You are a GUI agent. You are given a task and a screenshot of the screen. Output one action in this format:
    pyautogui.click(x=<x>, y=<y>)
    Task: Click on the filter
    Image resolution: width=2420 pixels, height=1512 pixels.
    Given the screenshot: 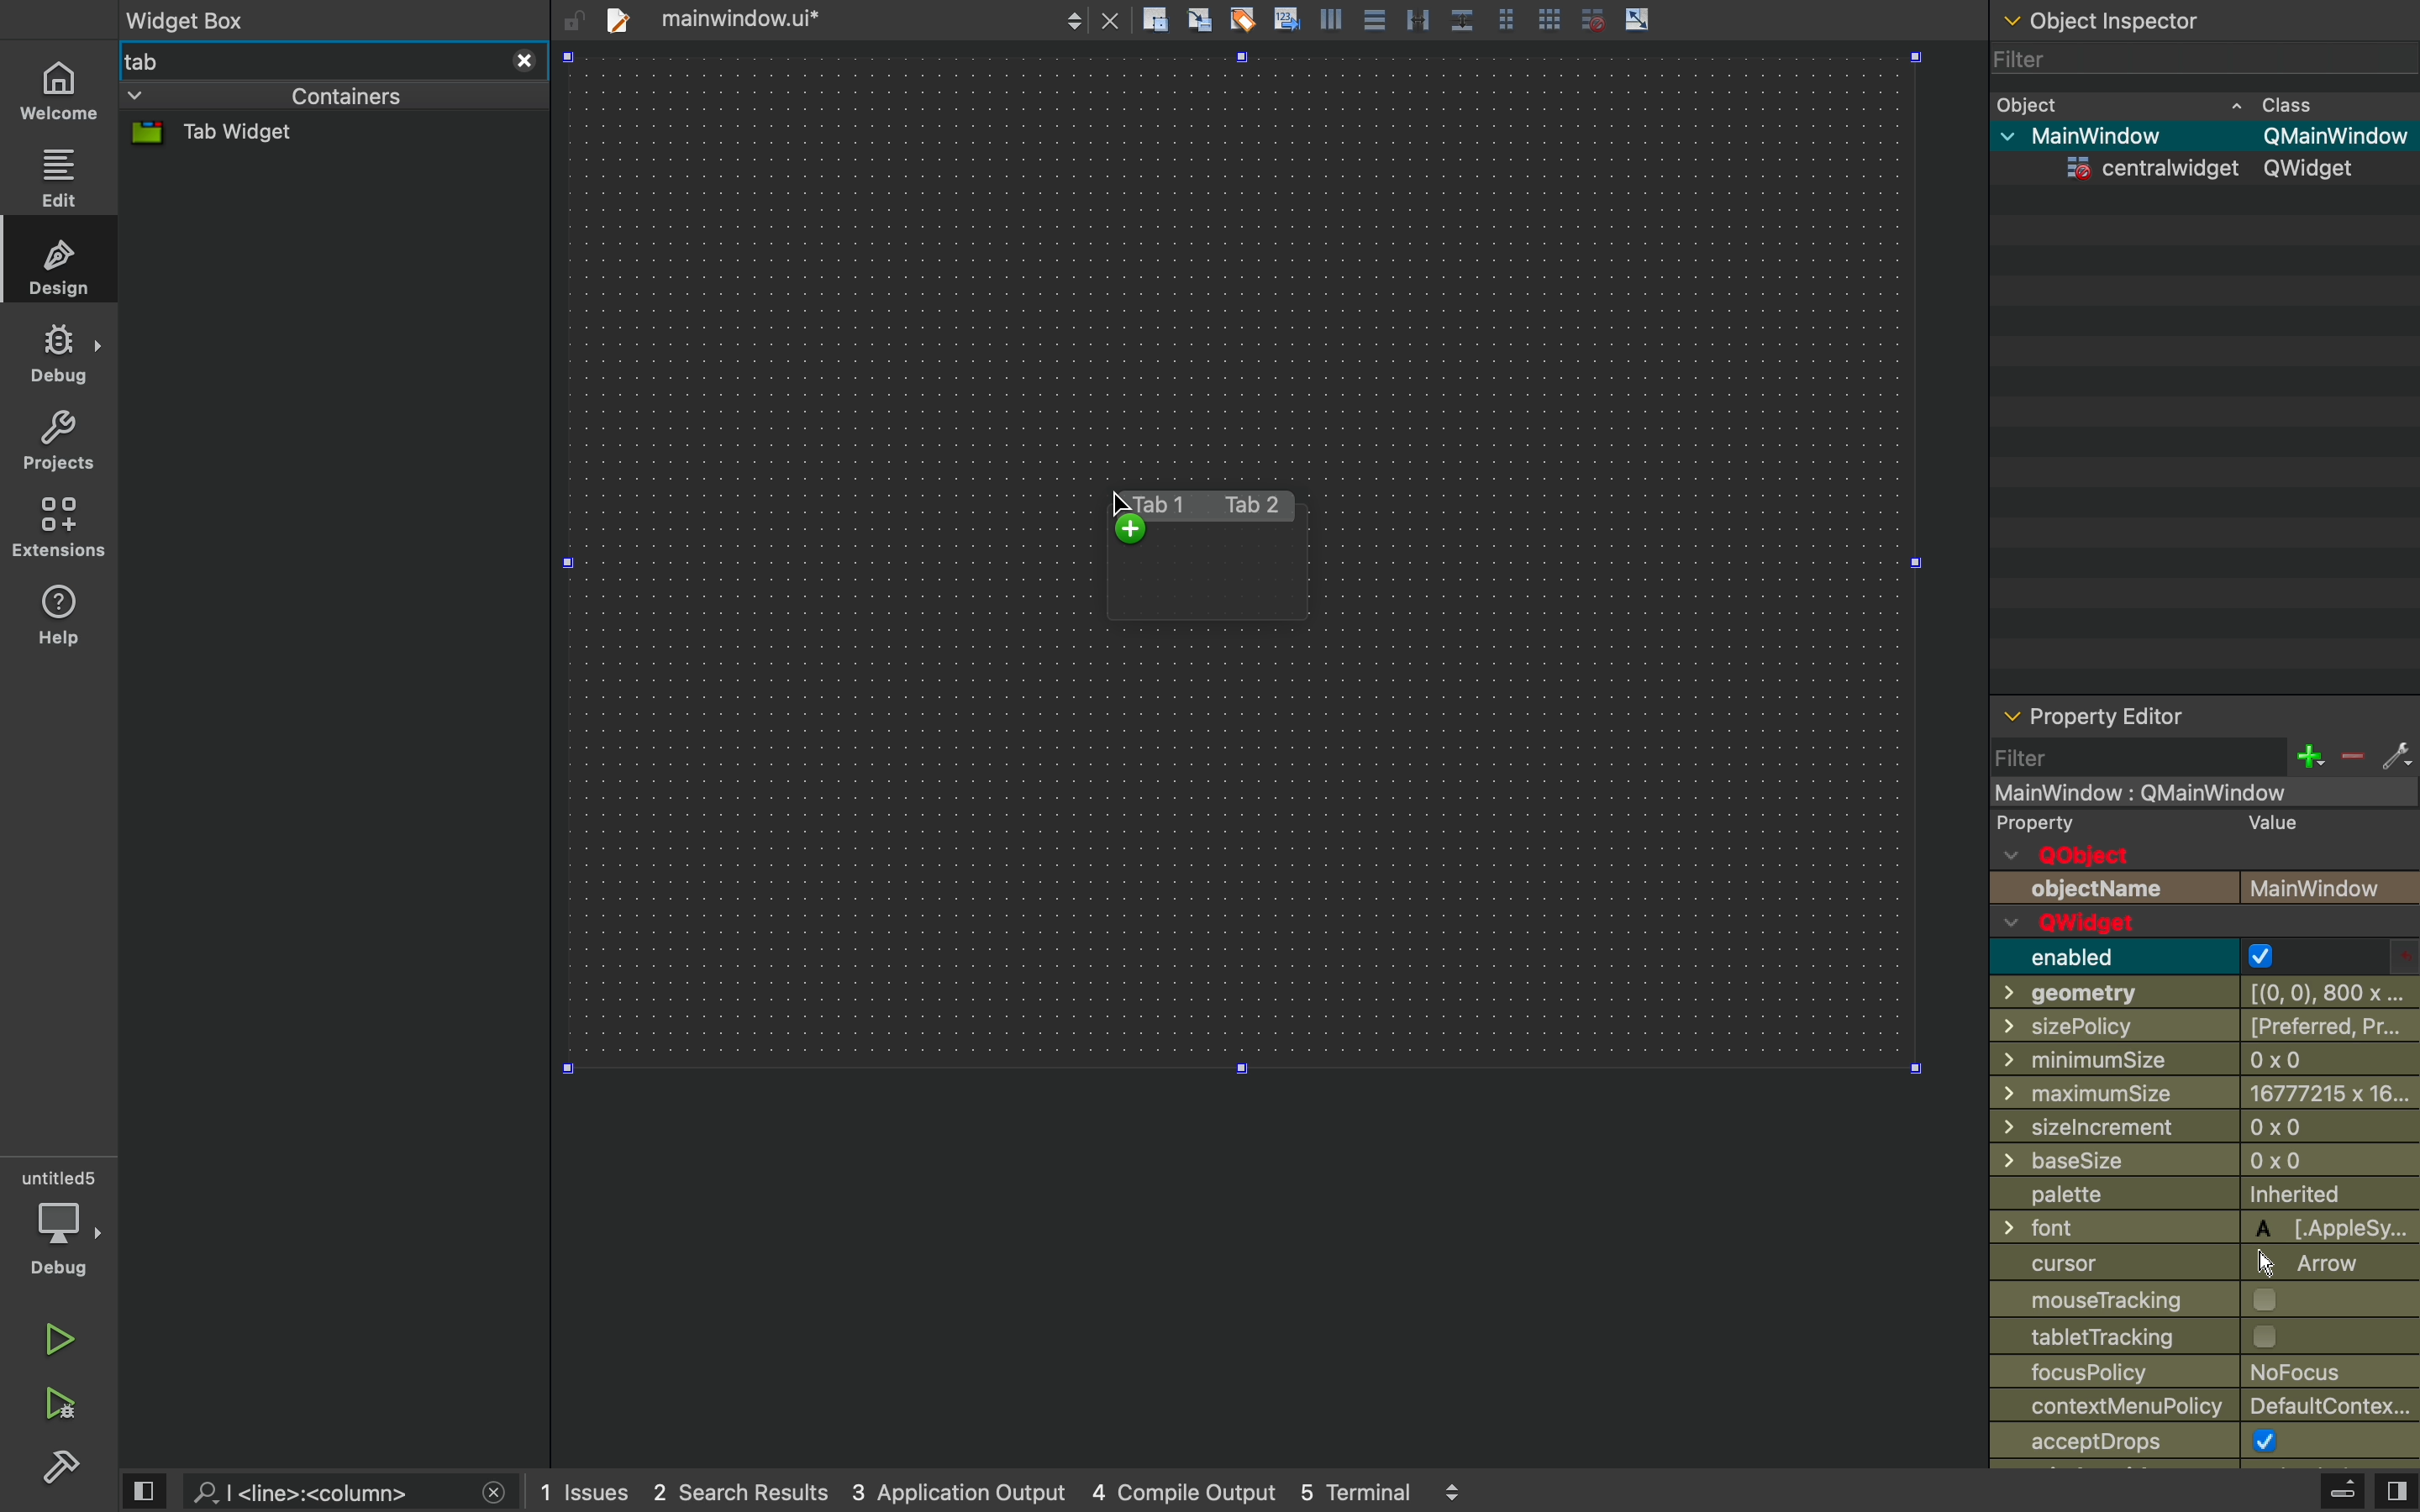 What is the action you would take?
    pyautogui.click(x=2040, y=759)
    